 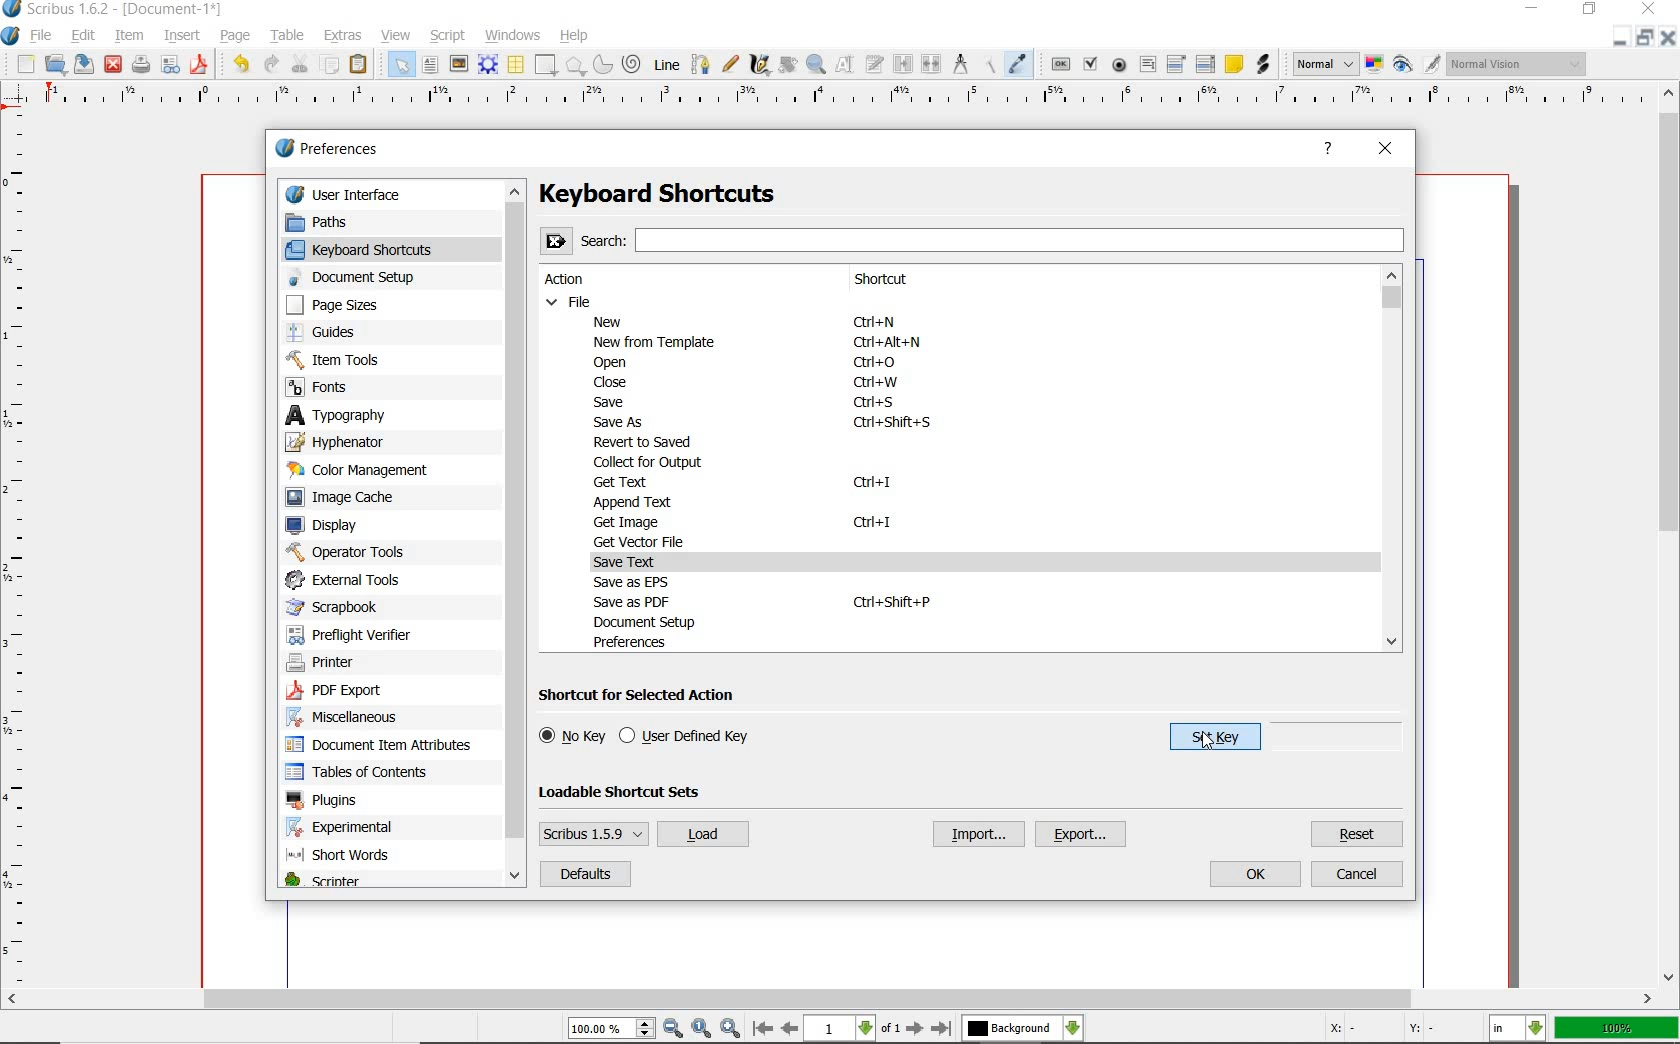 I want to click on short words, so click(x=344, y=858).